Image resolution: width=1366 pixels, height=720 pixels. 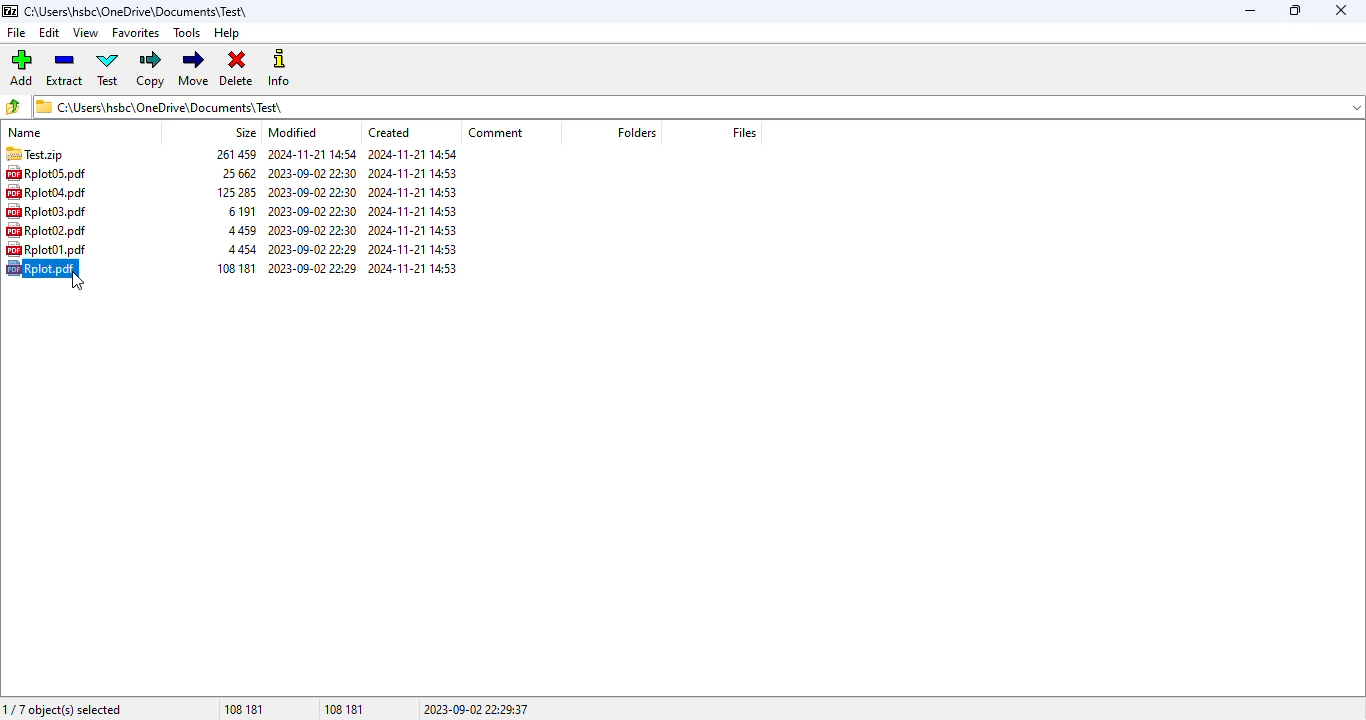 I want to click on 108 181, so click(x=246, y=707).